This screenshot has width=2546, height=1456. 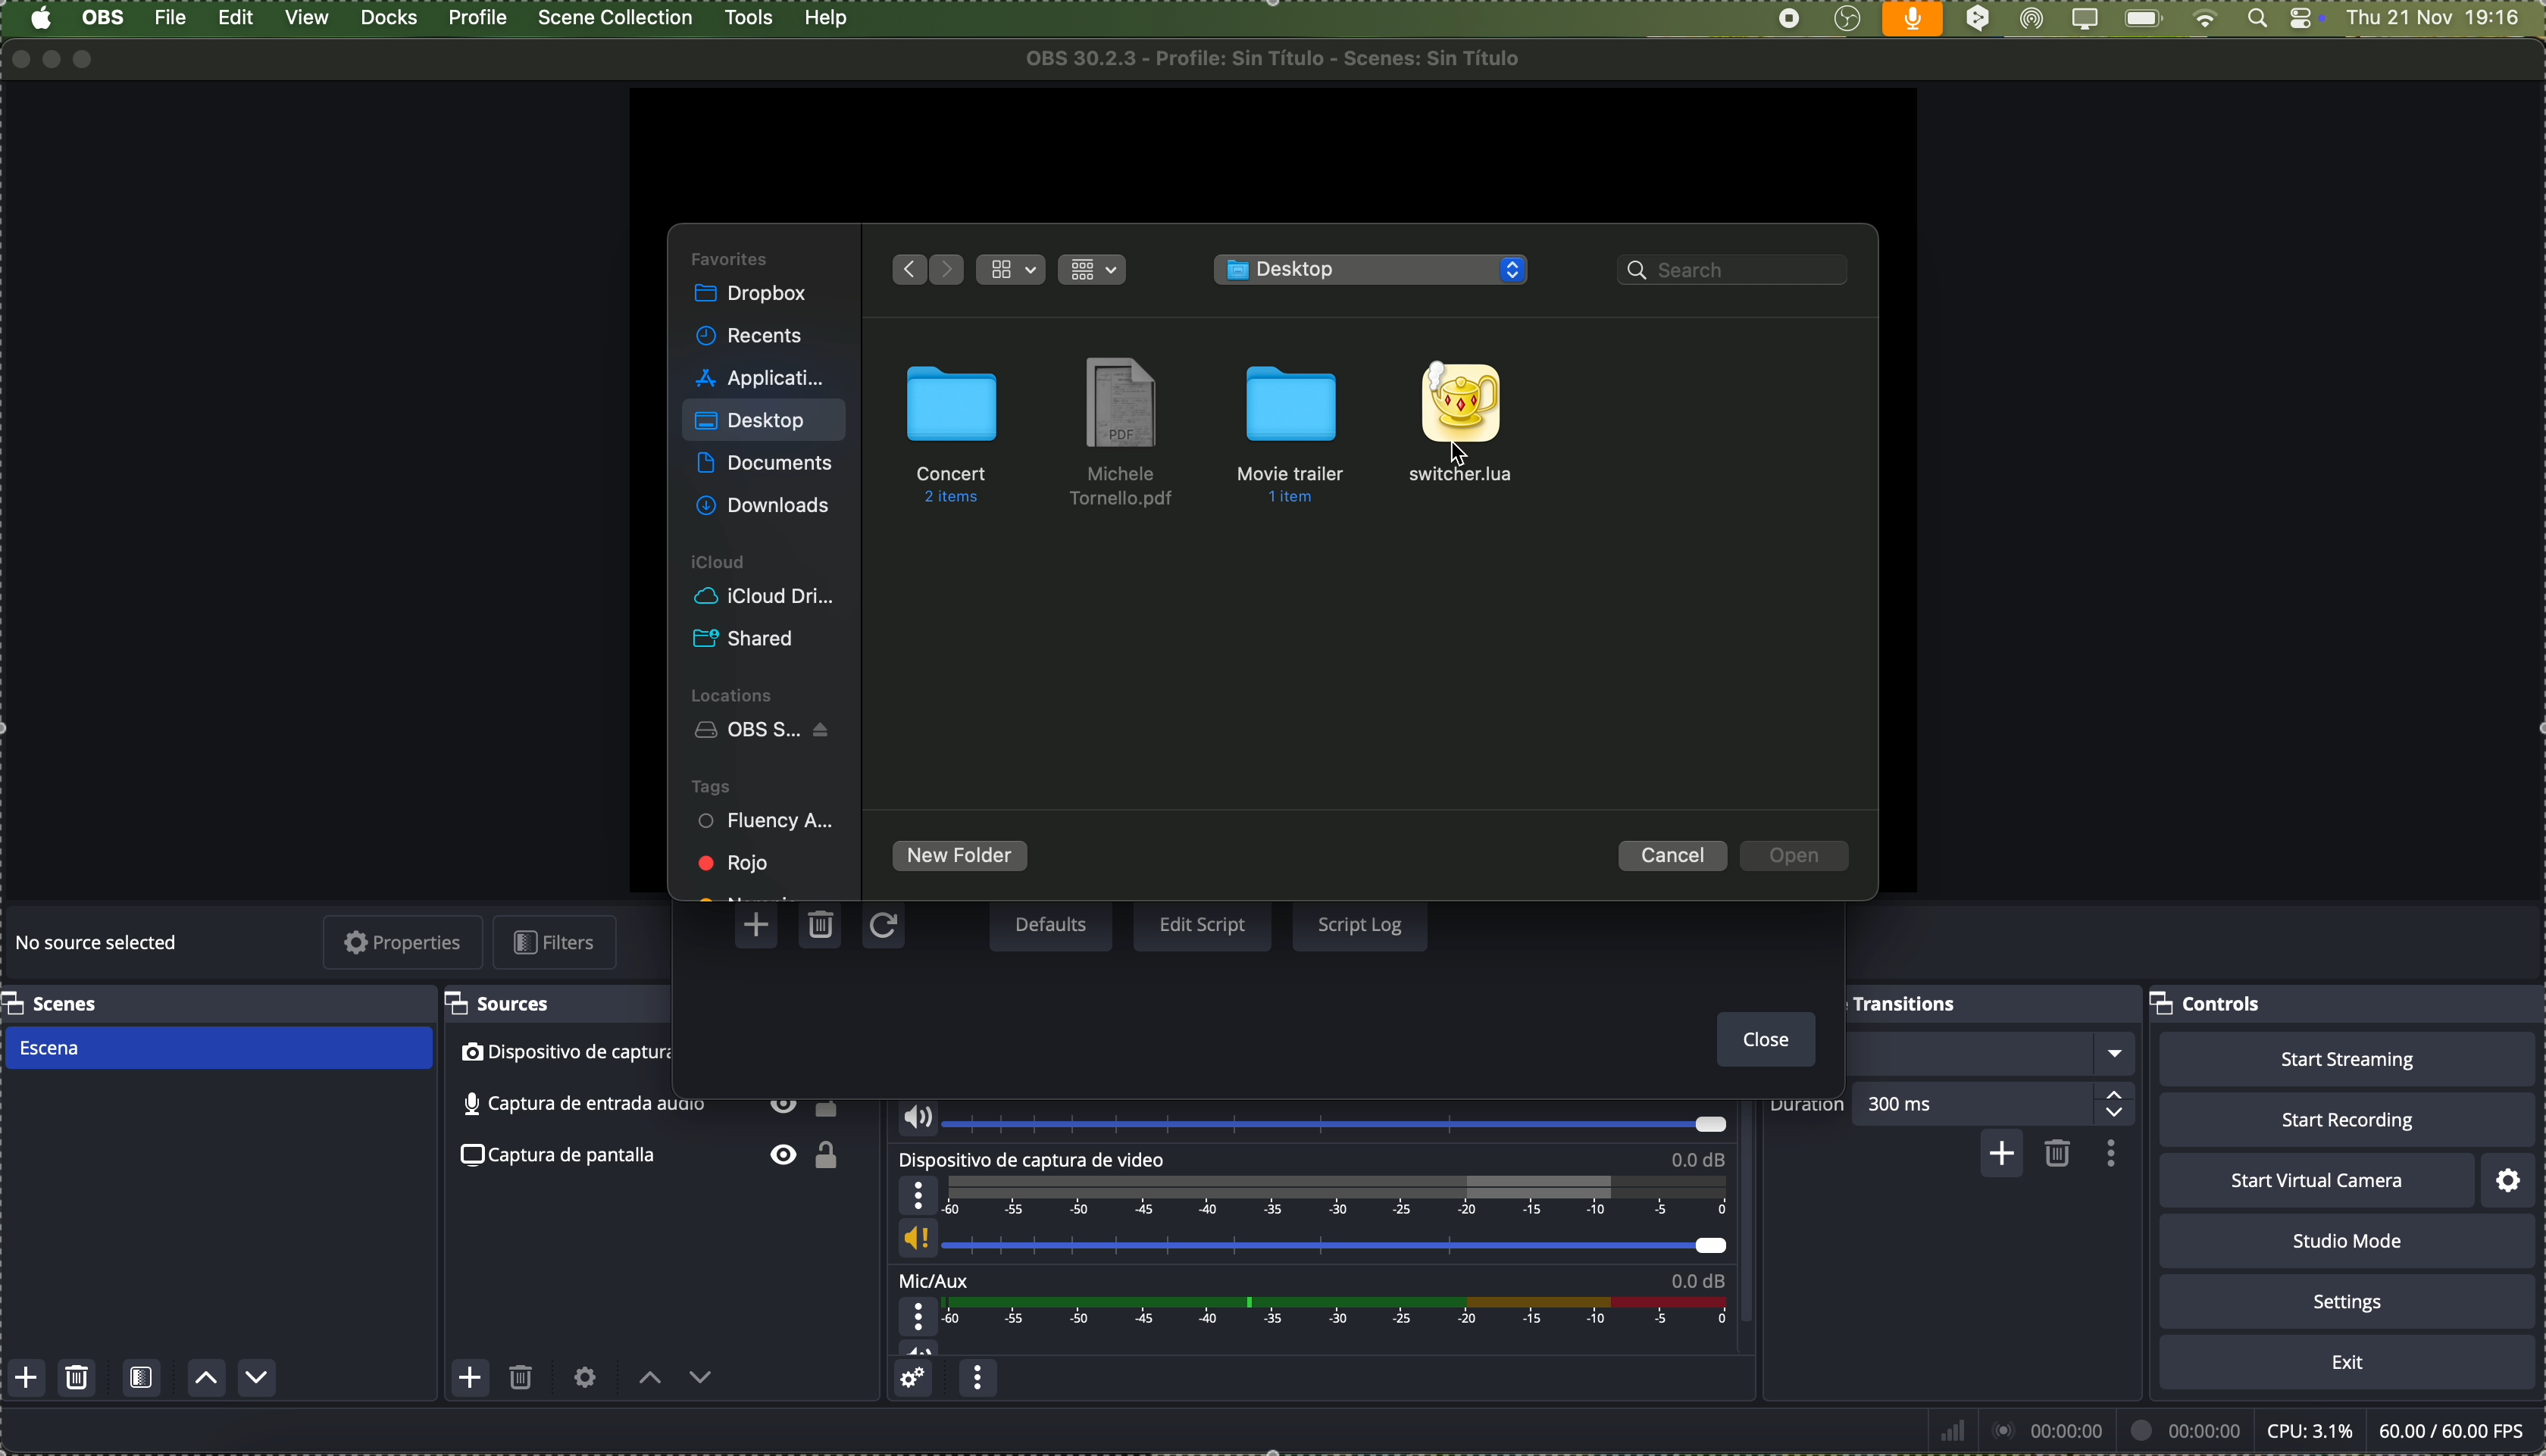 I want to click on video capture device, so click(x=1313, y=1207).